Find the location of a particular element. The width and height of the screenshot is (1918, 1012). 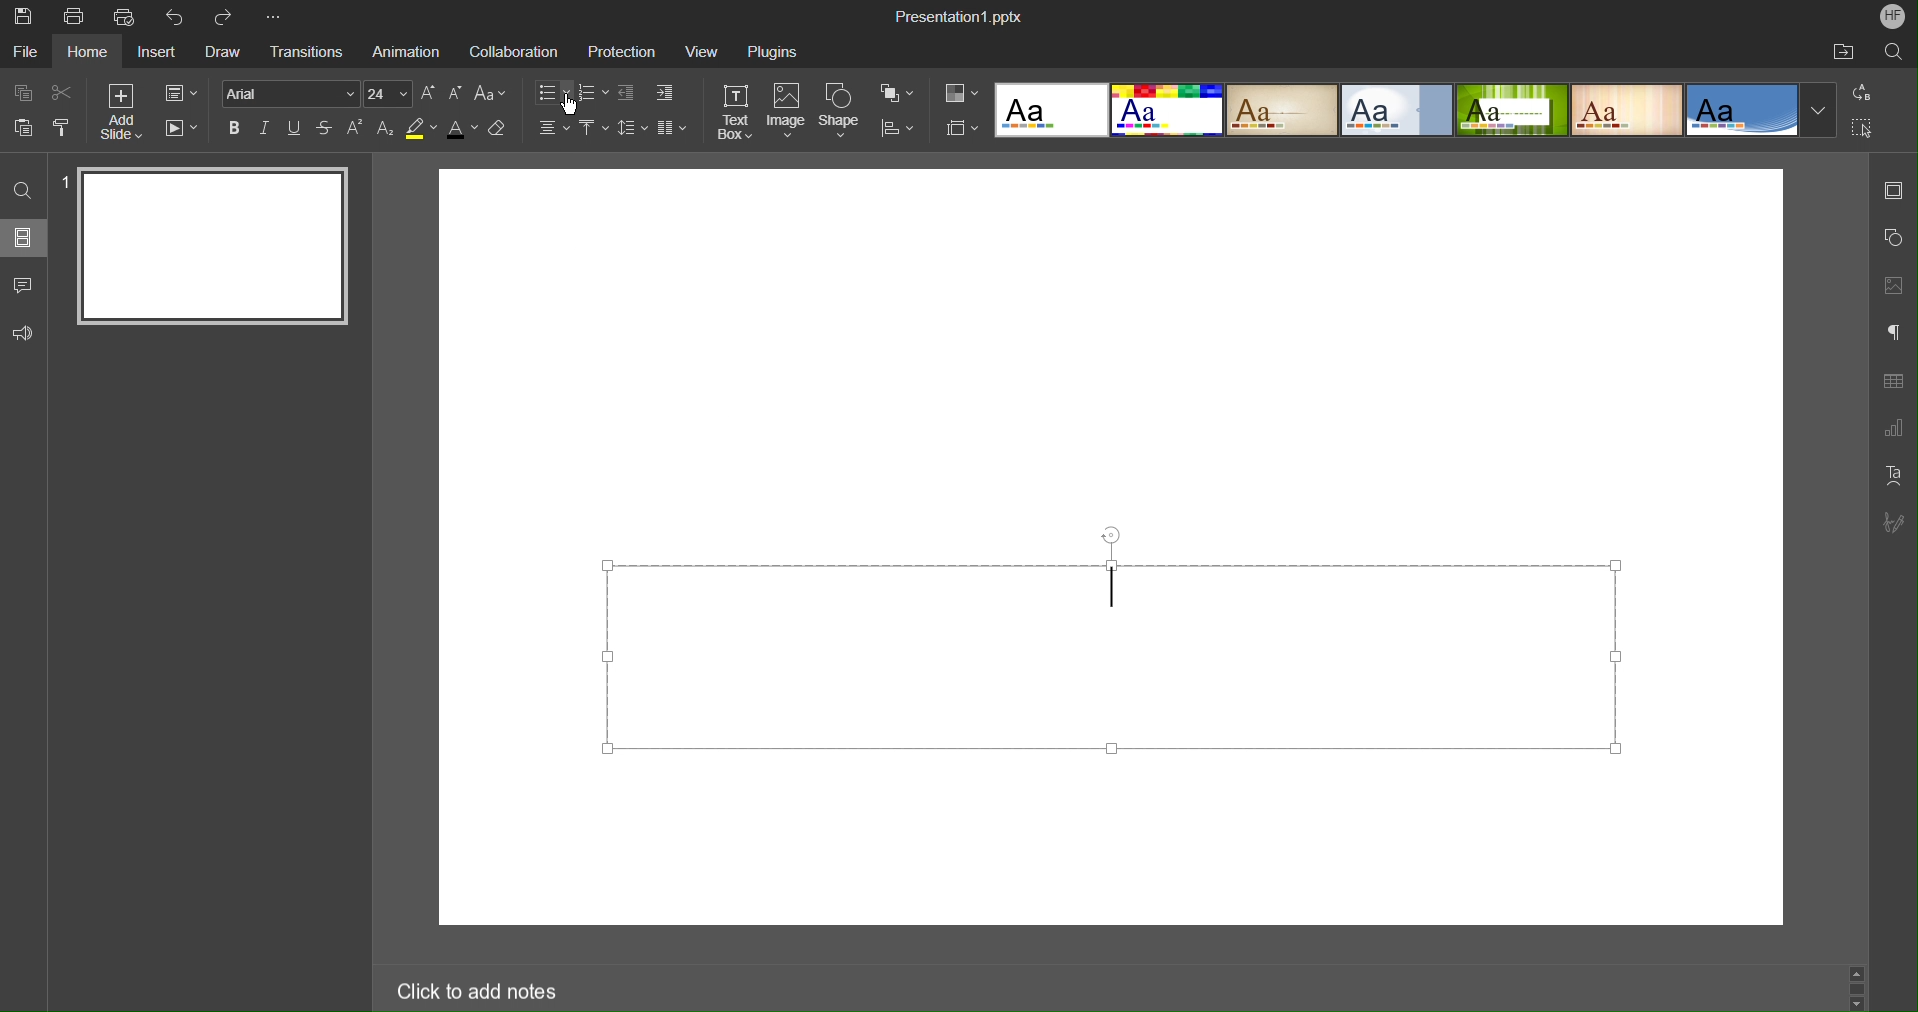

Text Color is located at coordinates (462, 129).